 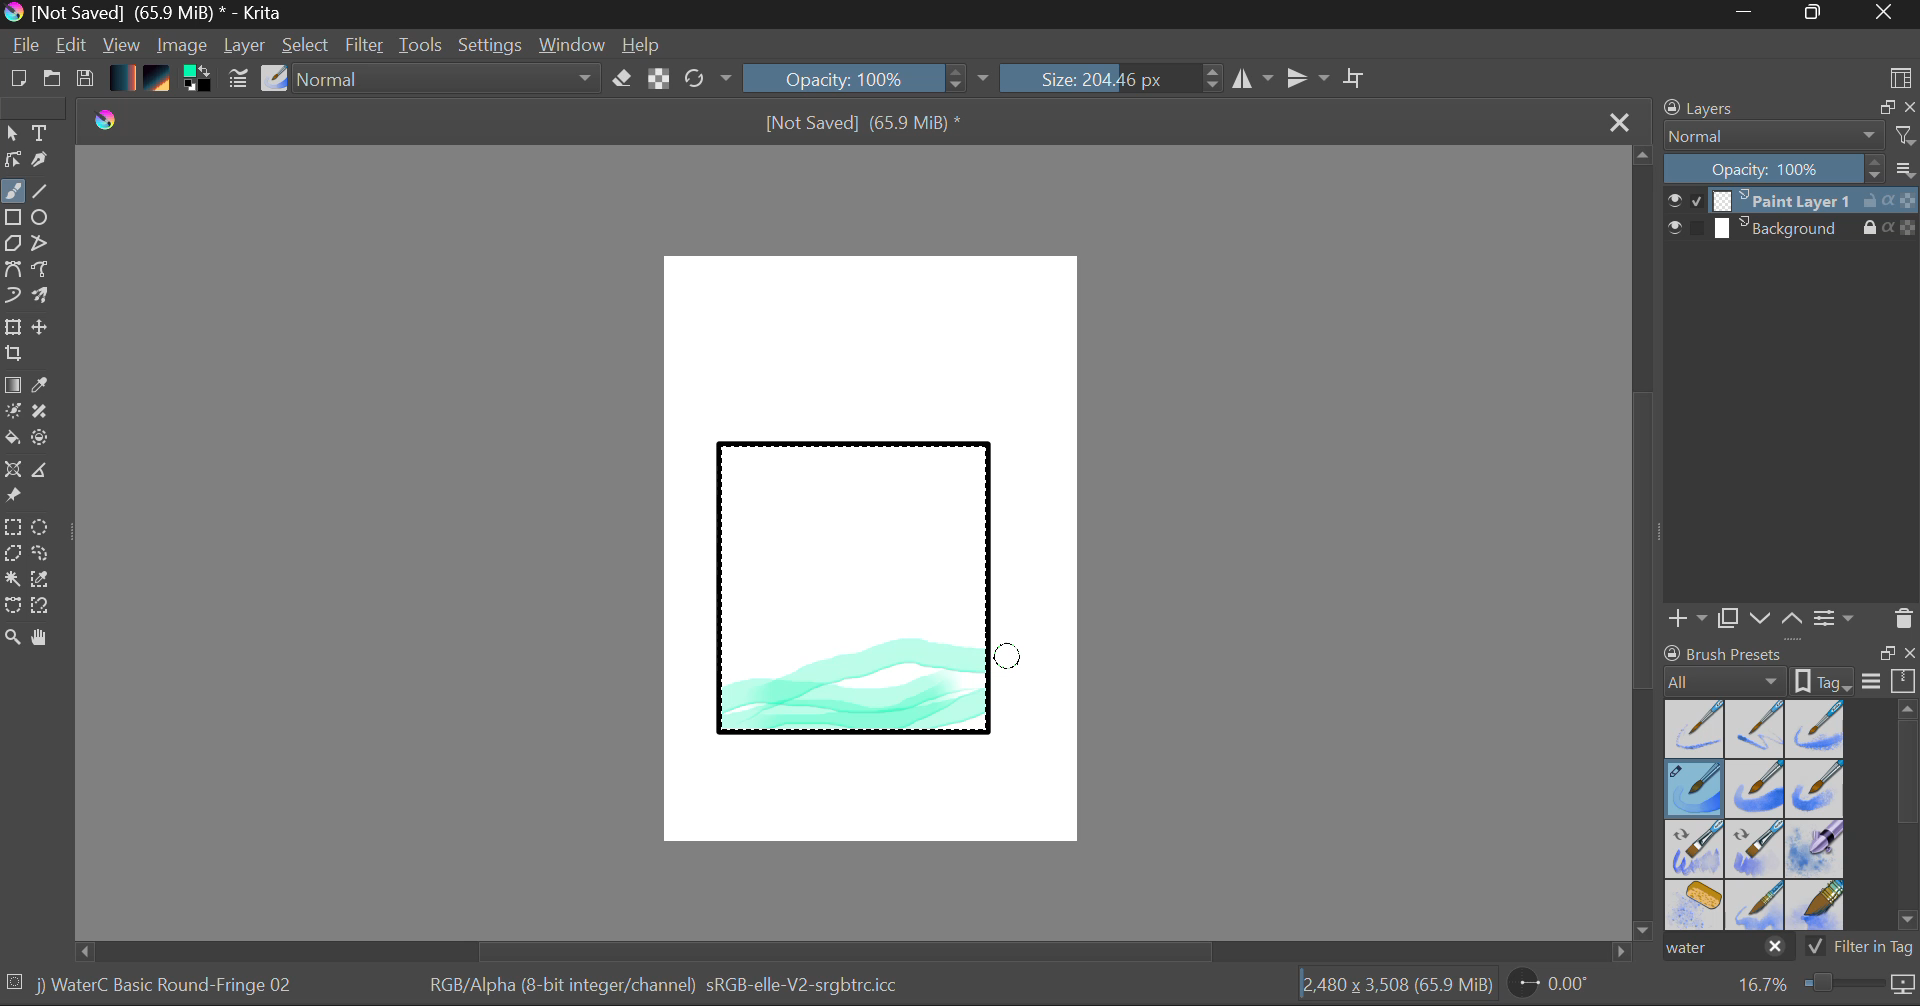 What do you see at coordinates (146, 14) in the screenshot?
I see `Window Title` at bounding box center [146, 14].